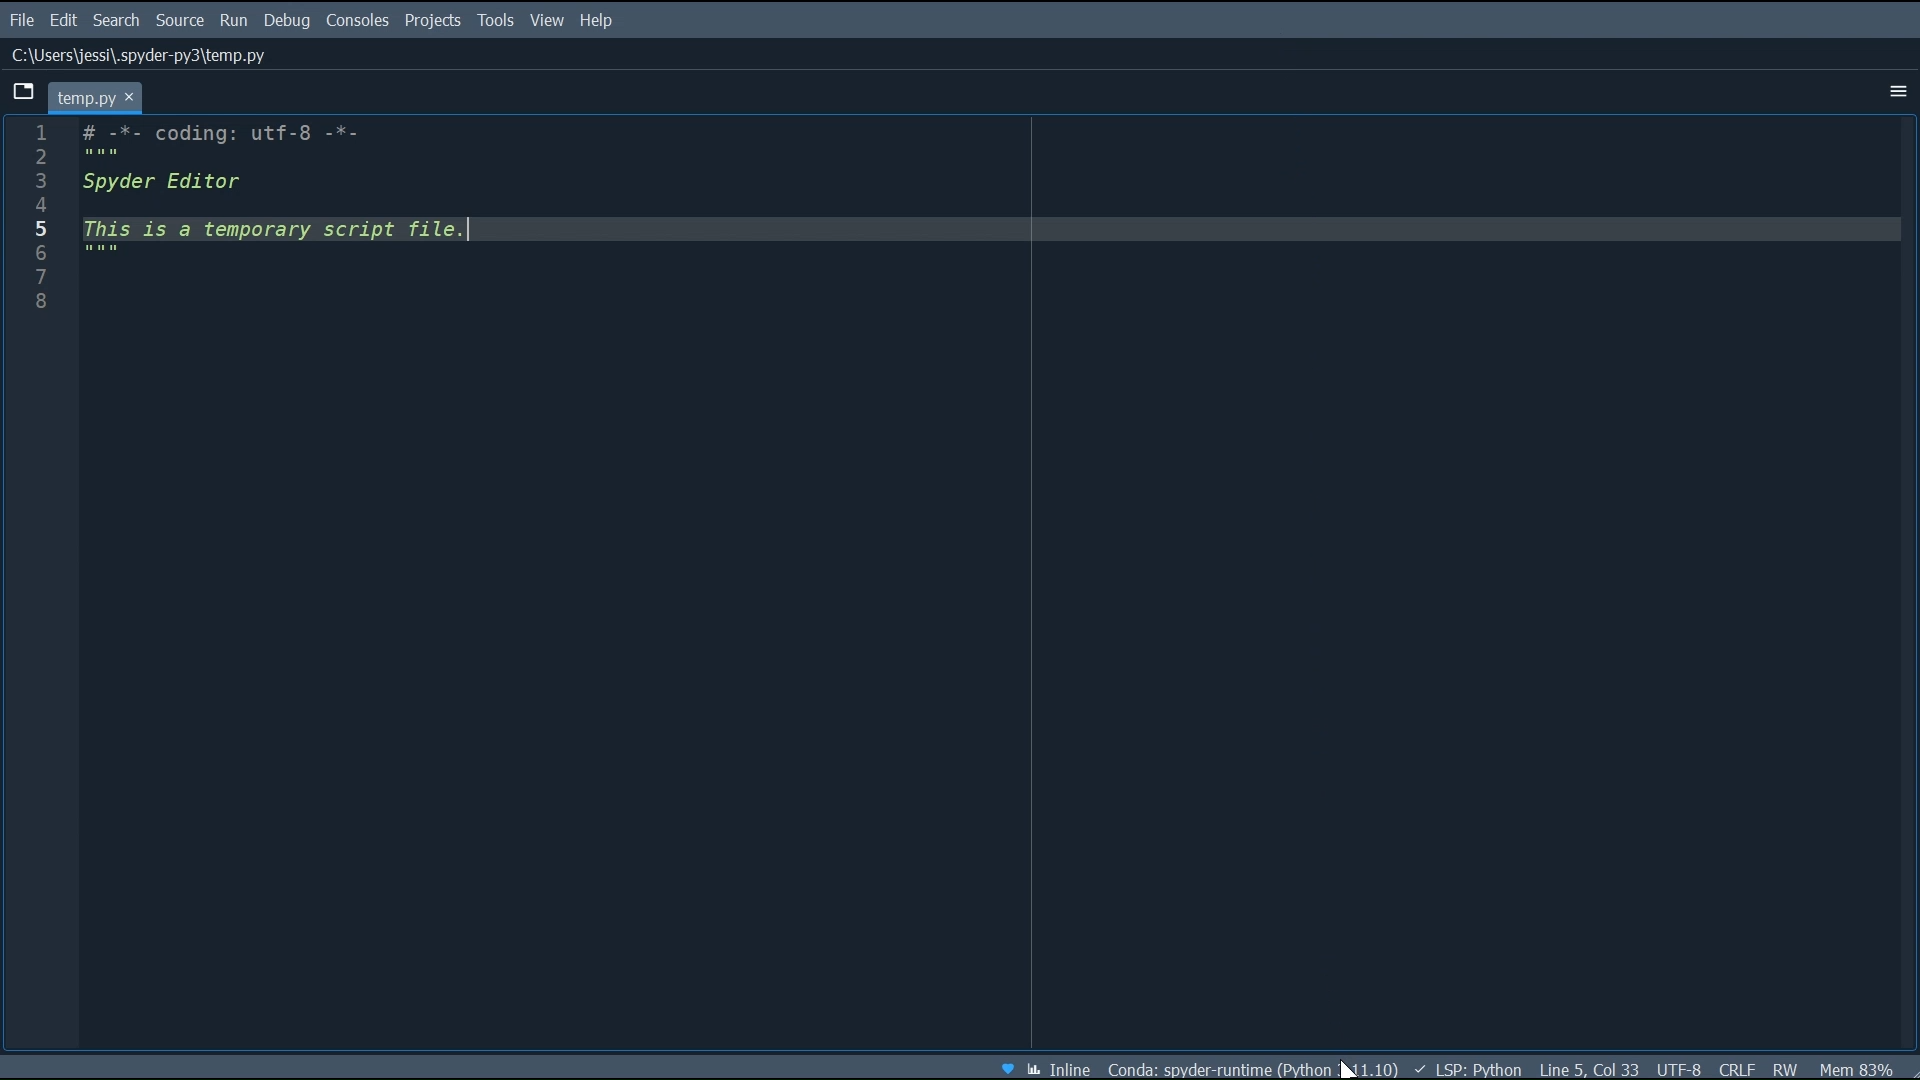 The height and width of the screenshot is (1080, 1920). I want to click on Source, so click(181, 21).